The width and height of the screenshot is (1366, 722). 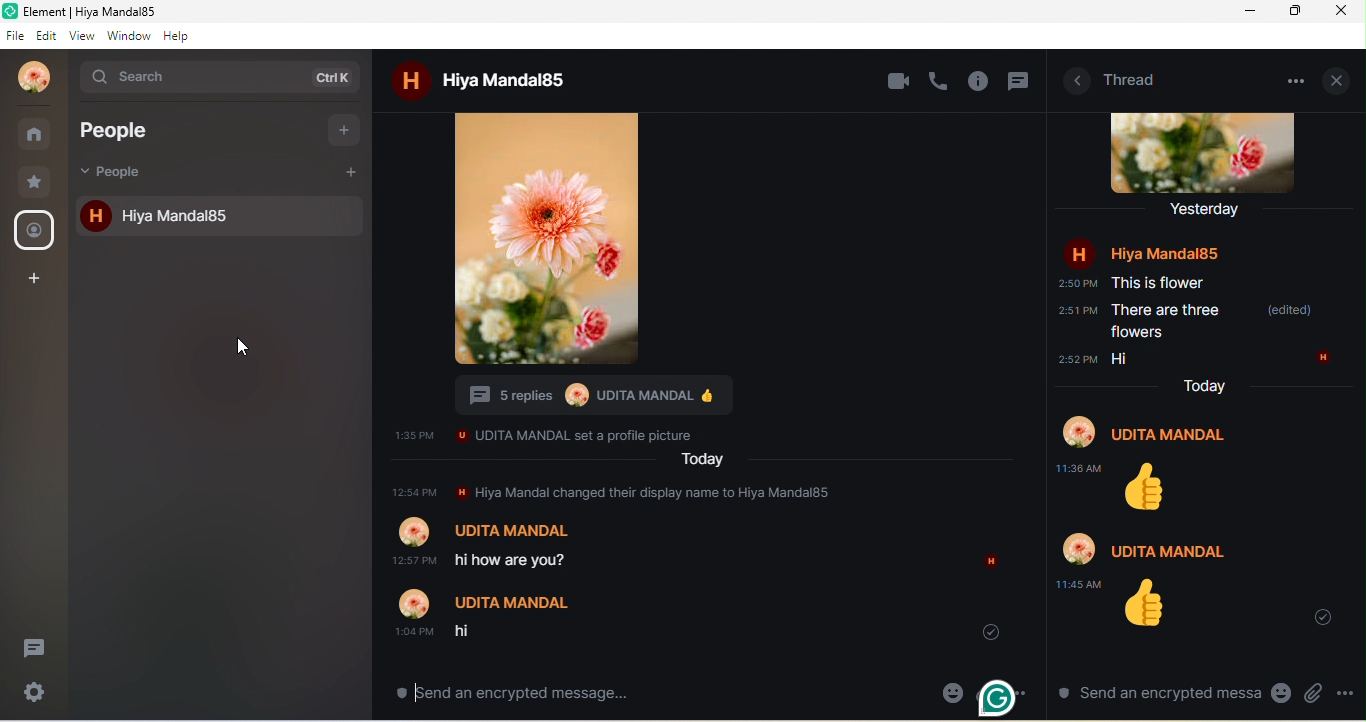 I want to click on 1:35 PM, so click(x=413, y=435).